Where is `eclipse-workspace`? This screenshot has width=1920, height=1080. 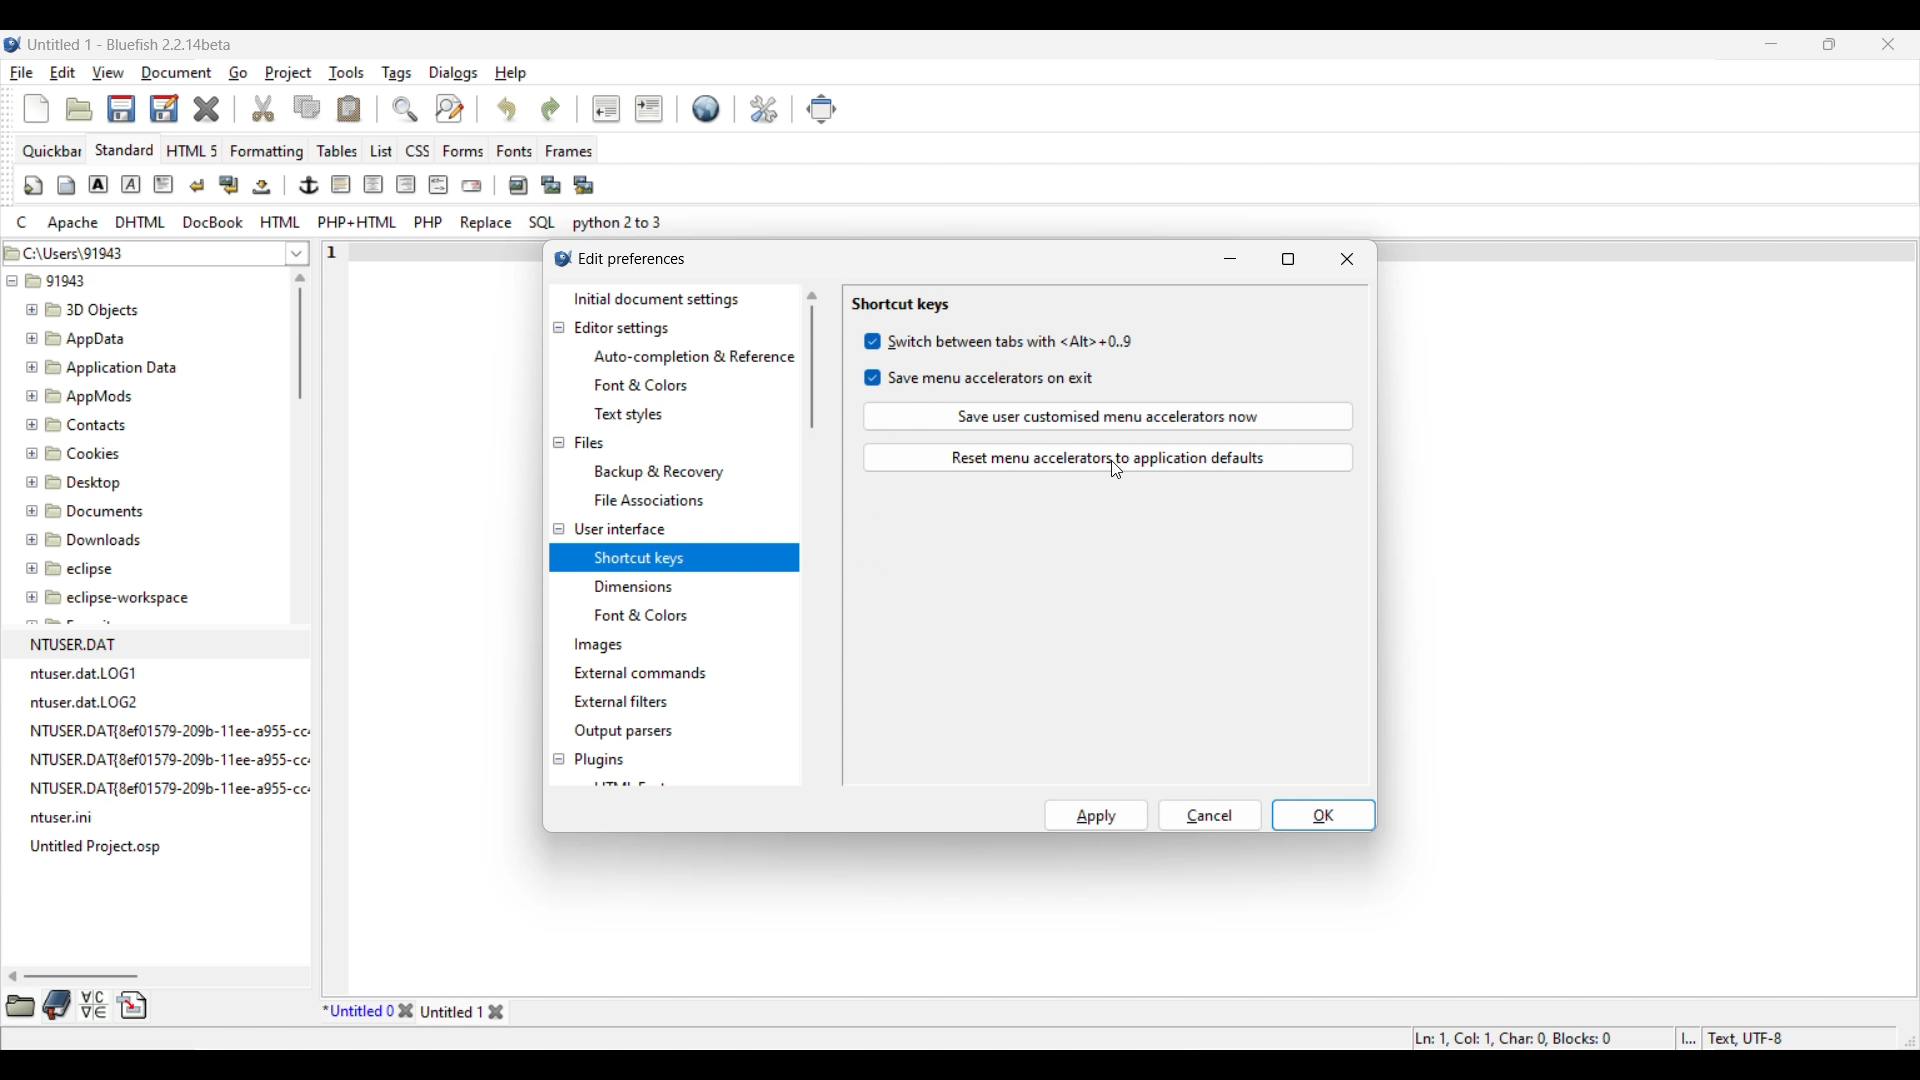 eclipse-workspace is located at coordinates (109, 602).